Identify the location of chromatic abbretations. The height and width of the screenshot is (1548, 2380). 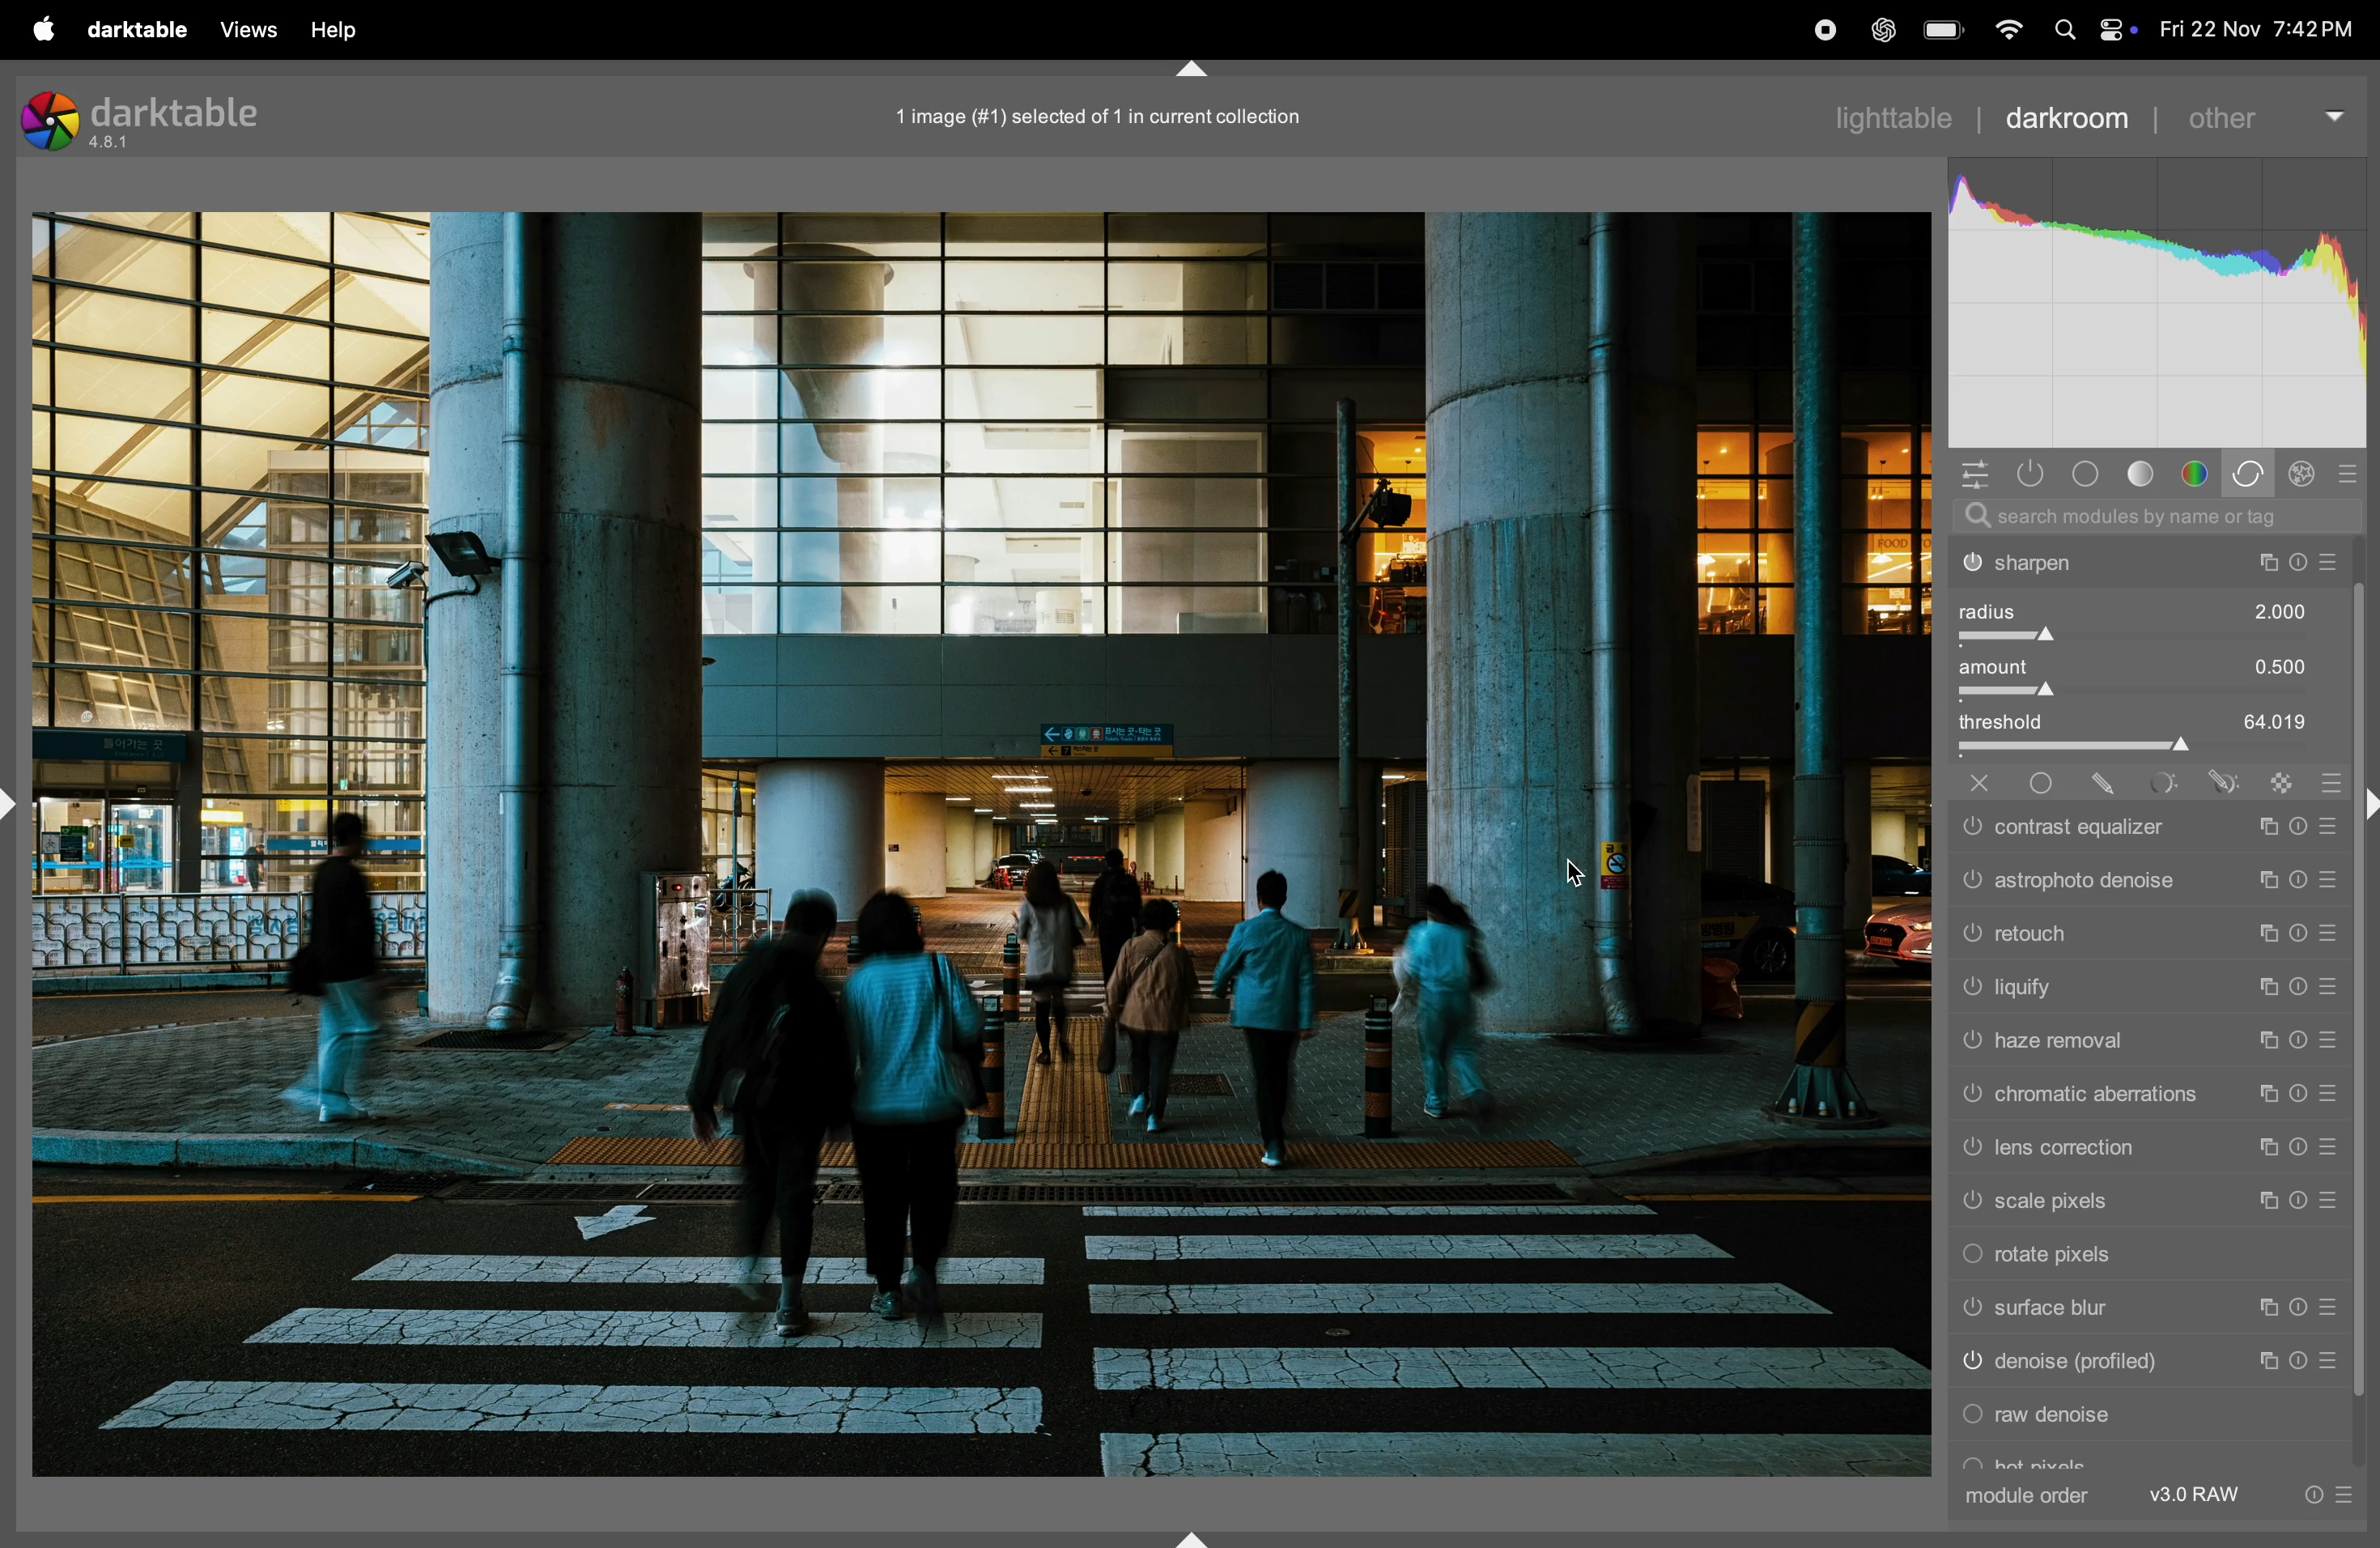
(2145, 1097).